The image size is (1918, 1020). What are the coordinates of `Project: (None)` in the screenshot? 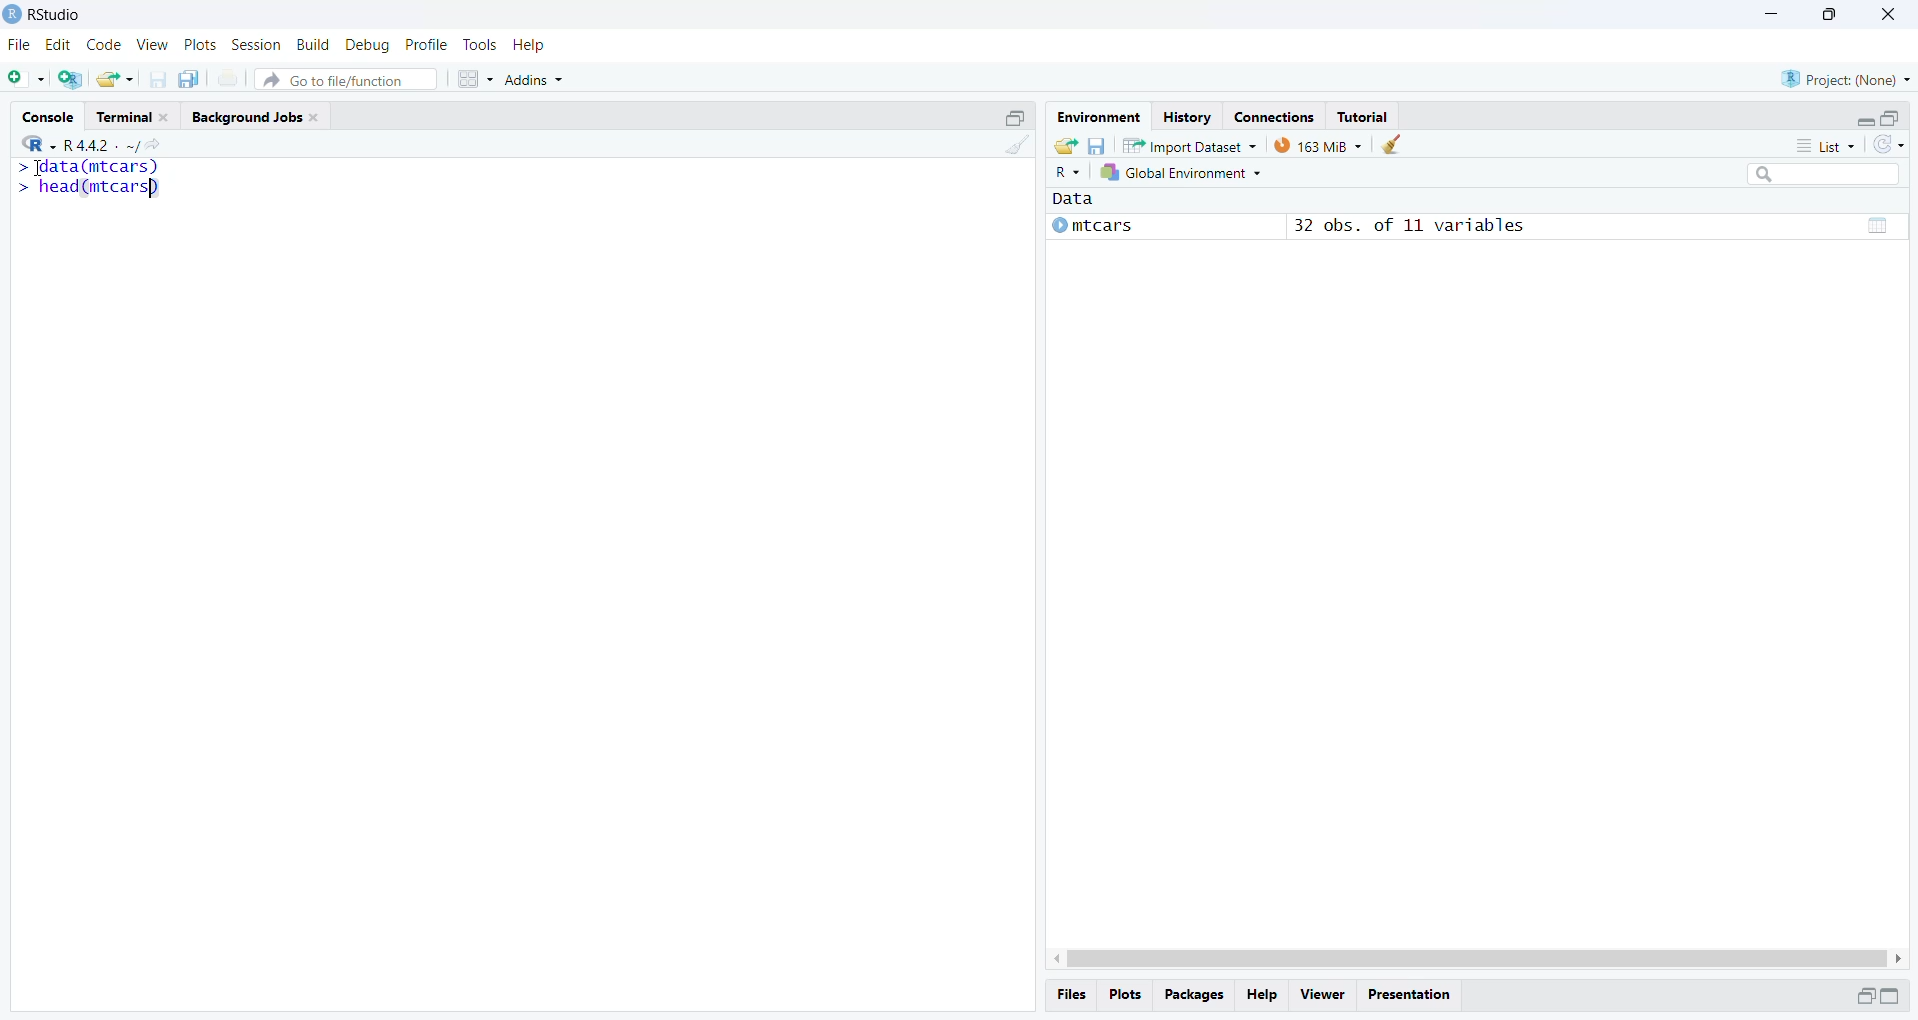 It's located at (1846, 79).